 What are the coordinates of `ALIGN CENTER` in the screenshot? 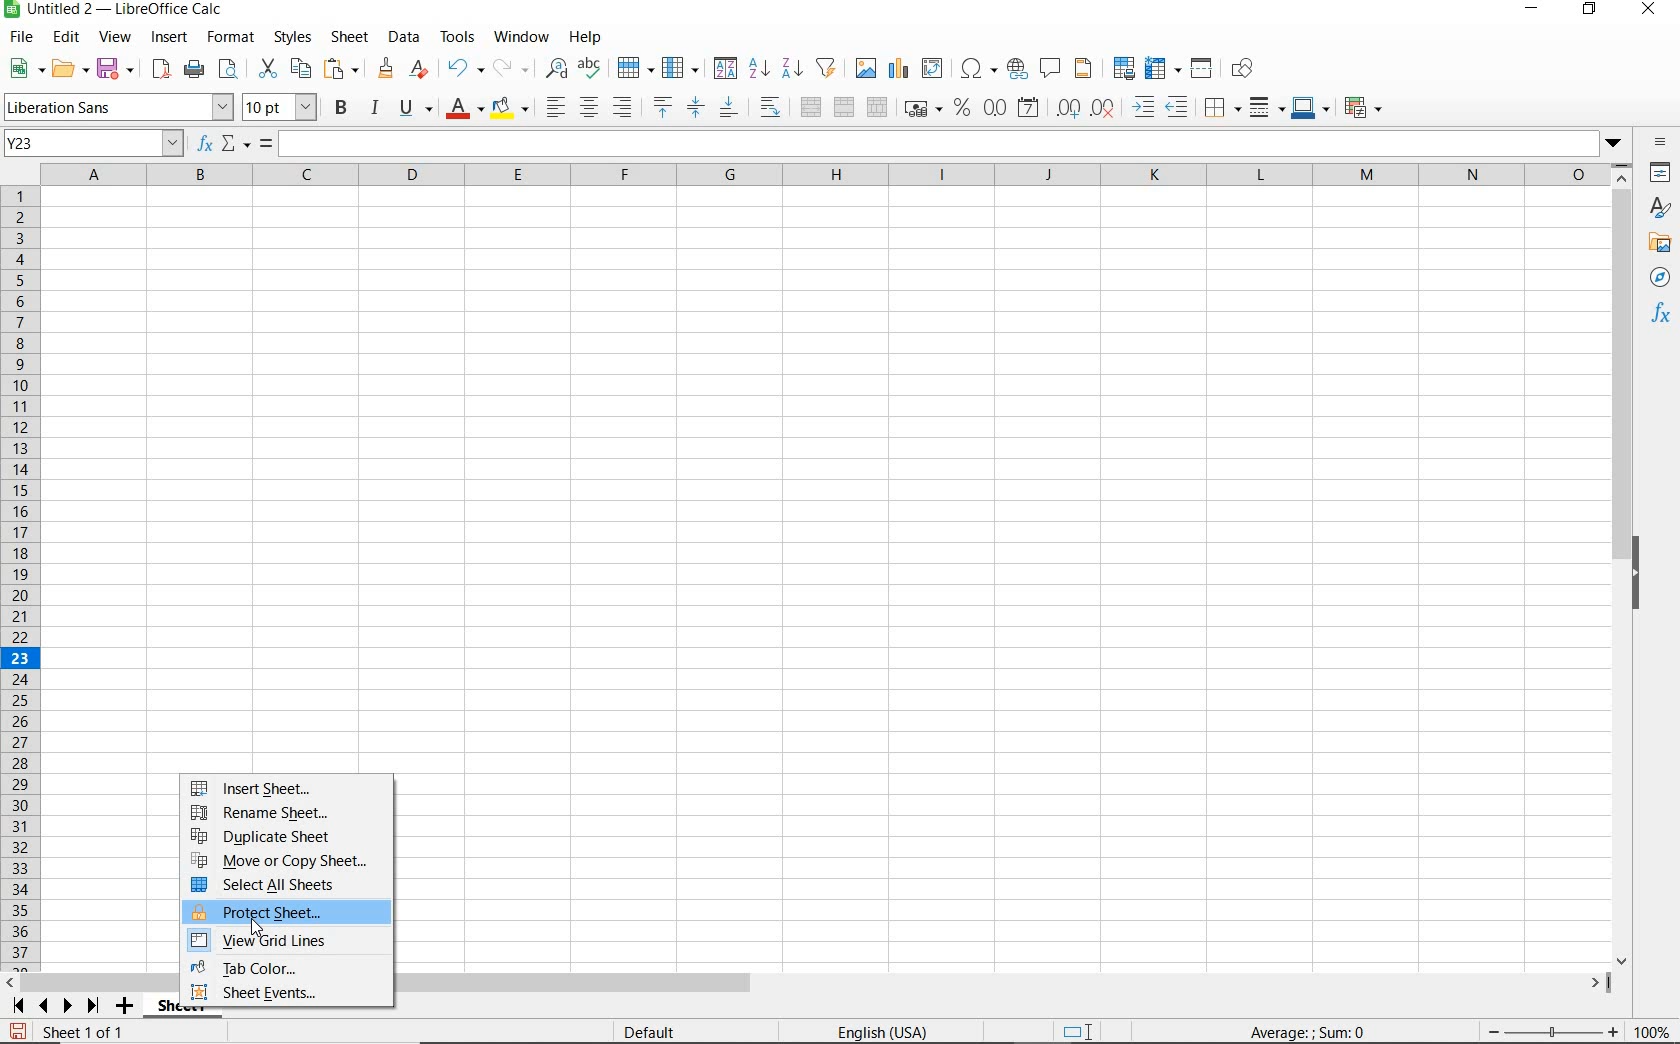 It's located at (589, 109).